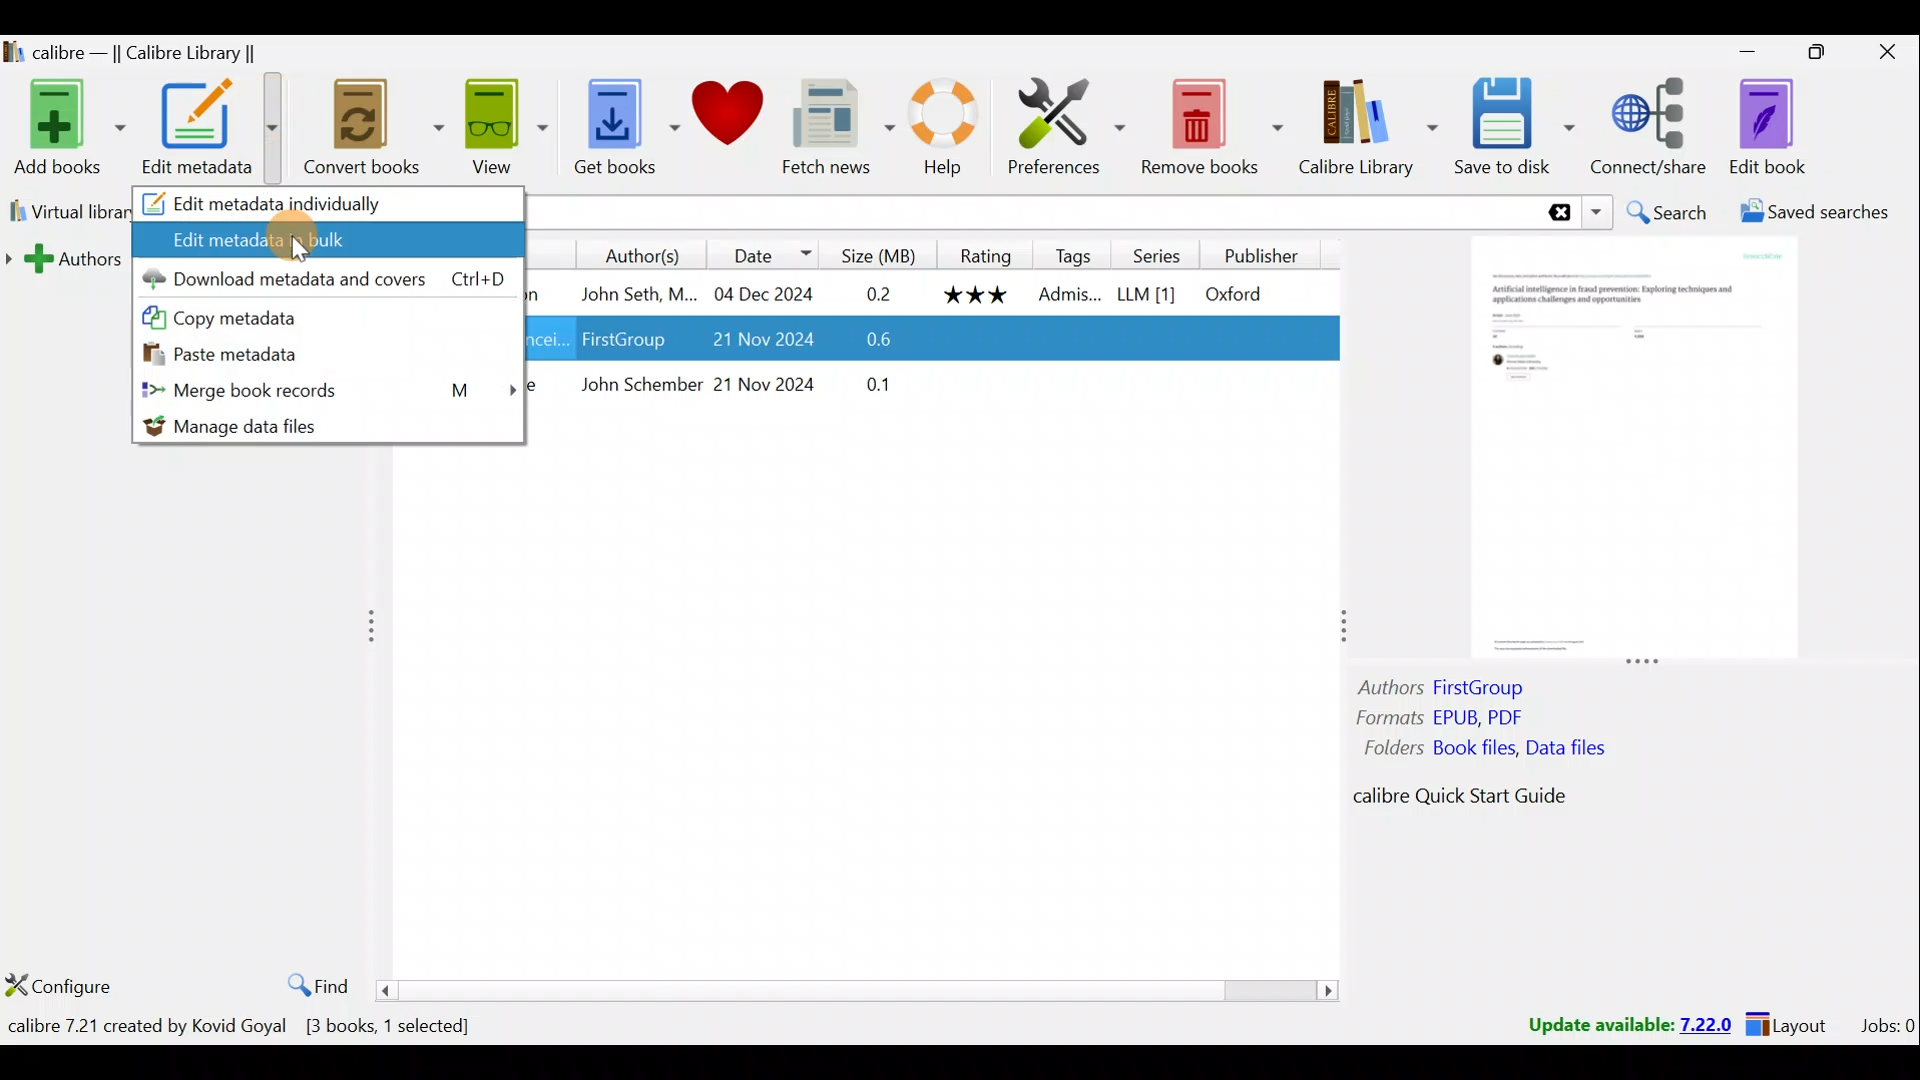 The image size is (1920, 1080). What do you see at coordinates (491, 131) in the screenshot?
I see `View` at bounding box center [491, 131].